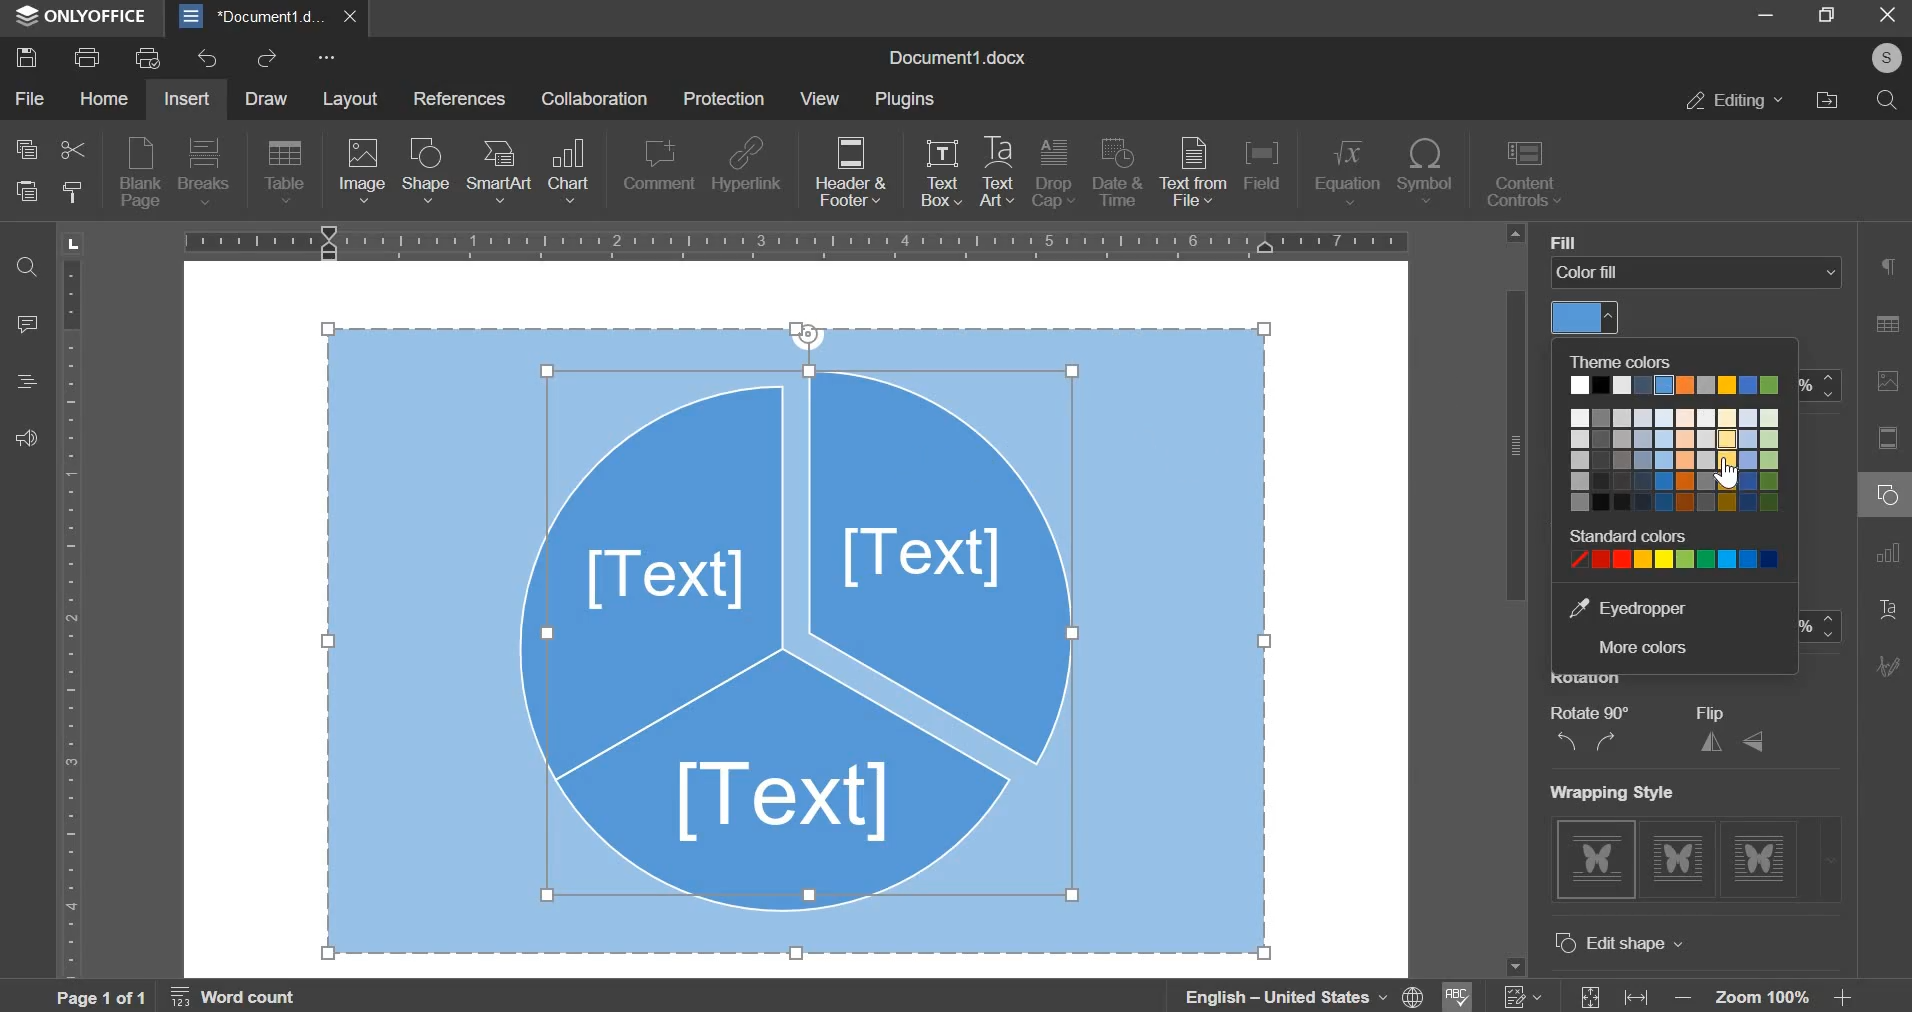 This screenshot has height=1012, width=1912. Describe the element at coordinates (1530, 175) in the screenshot. I see `content controls` at that location.